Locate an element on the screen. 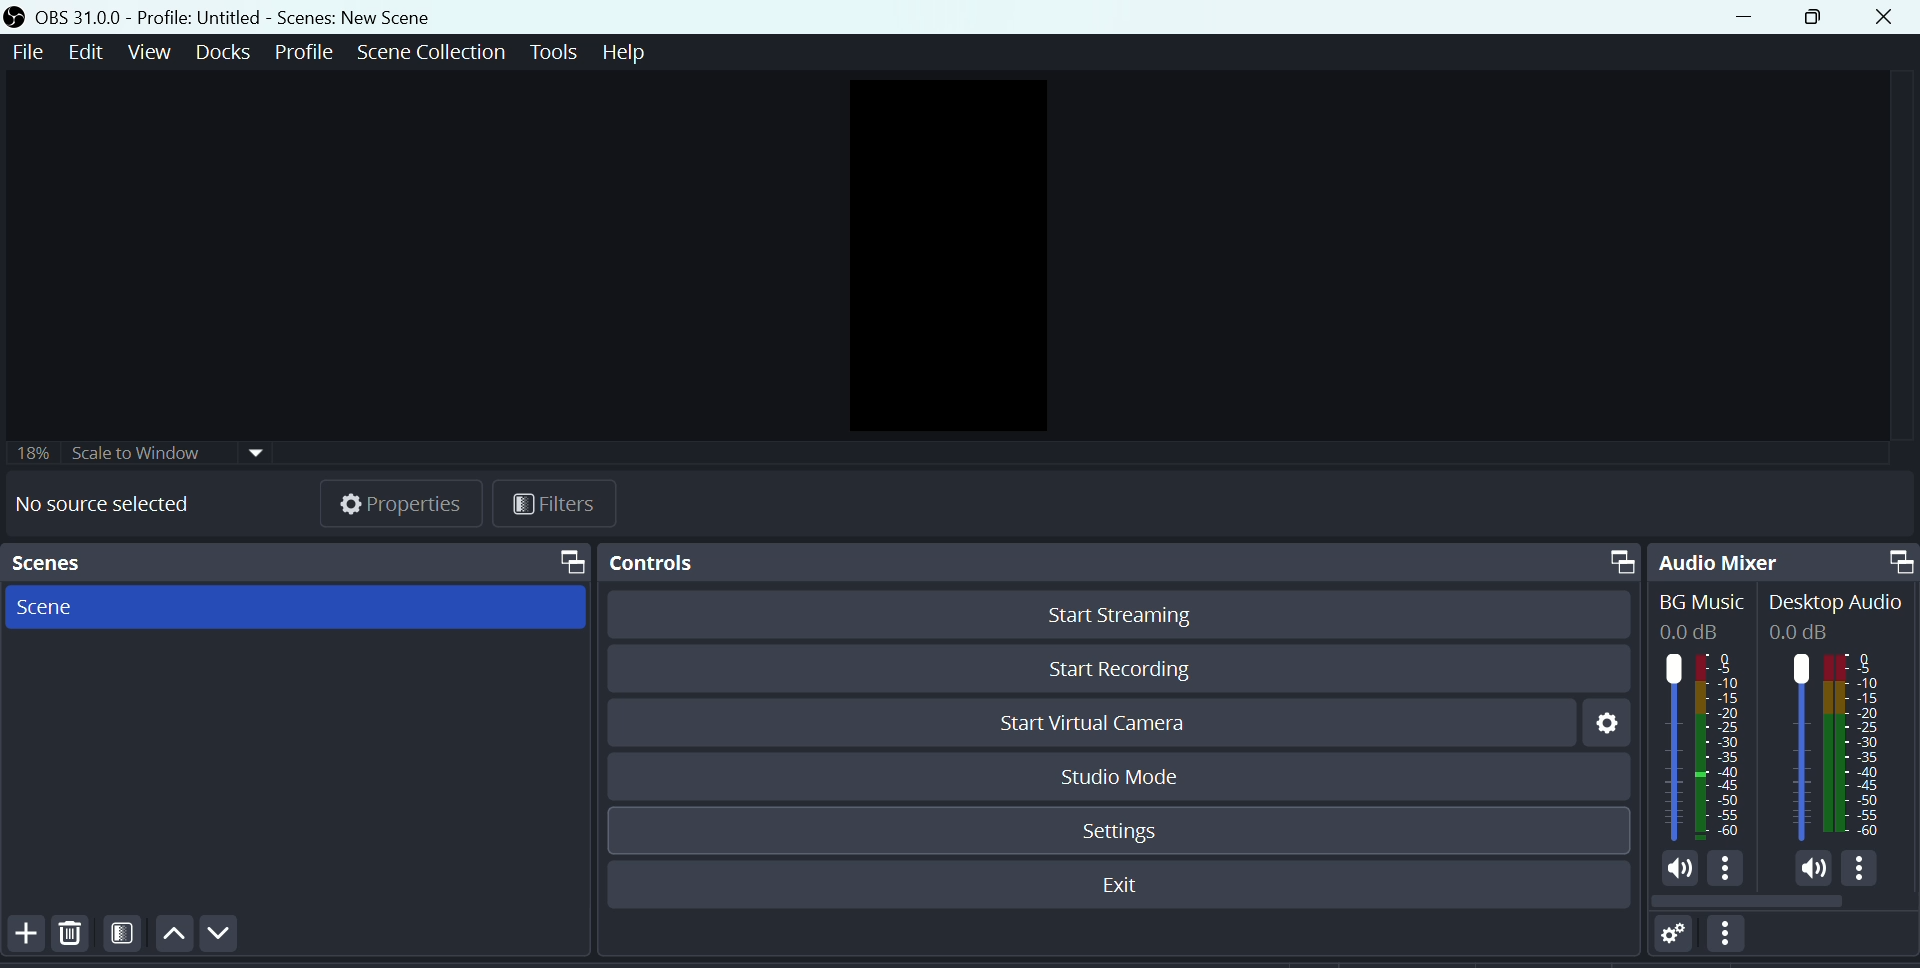 The width and height of the screenshot is (1920, 968). tools is located at coordinates (555, 53).